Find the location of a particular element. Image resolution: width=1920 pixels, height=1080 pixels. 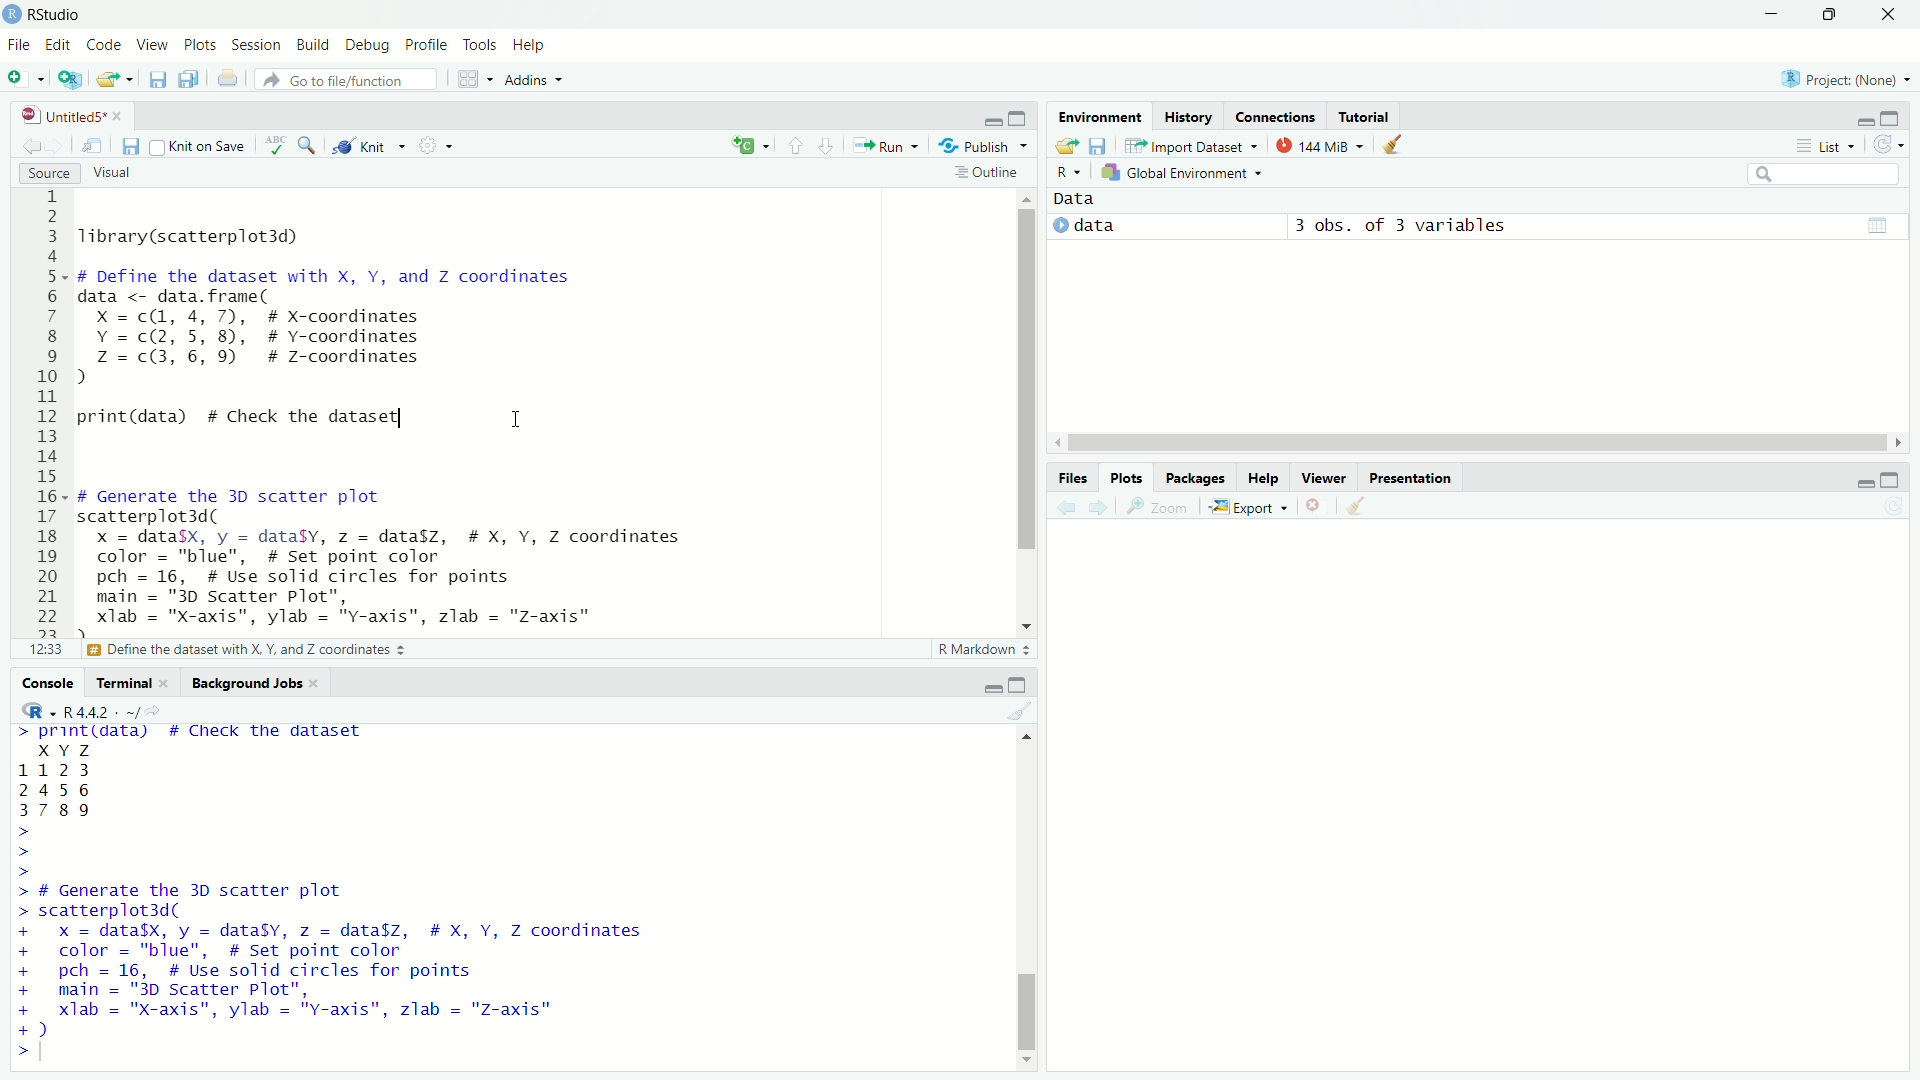

Line numbers is located at coordinates (47, 411).